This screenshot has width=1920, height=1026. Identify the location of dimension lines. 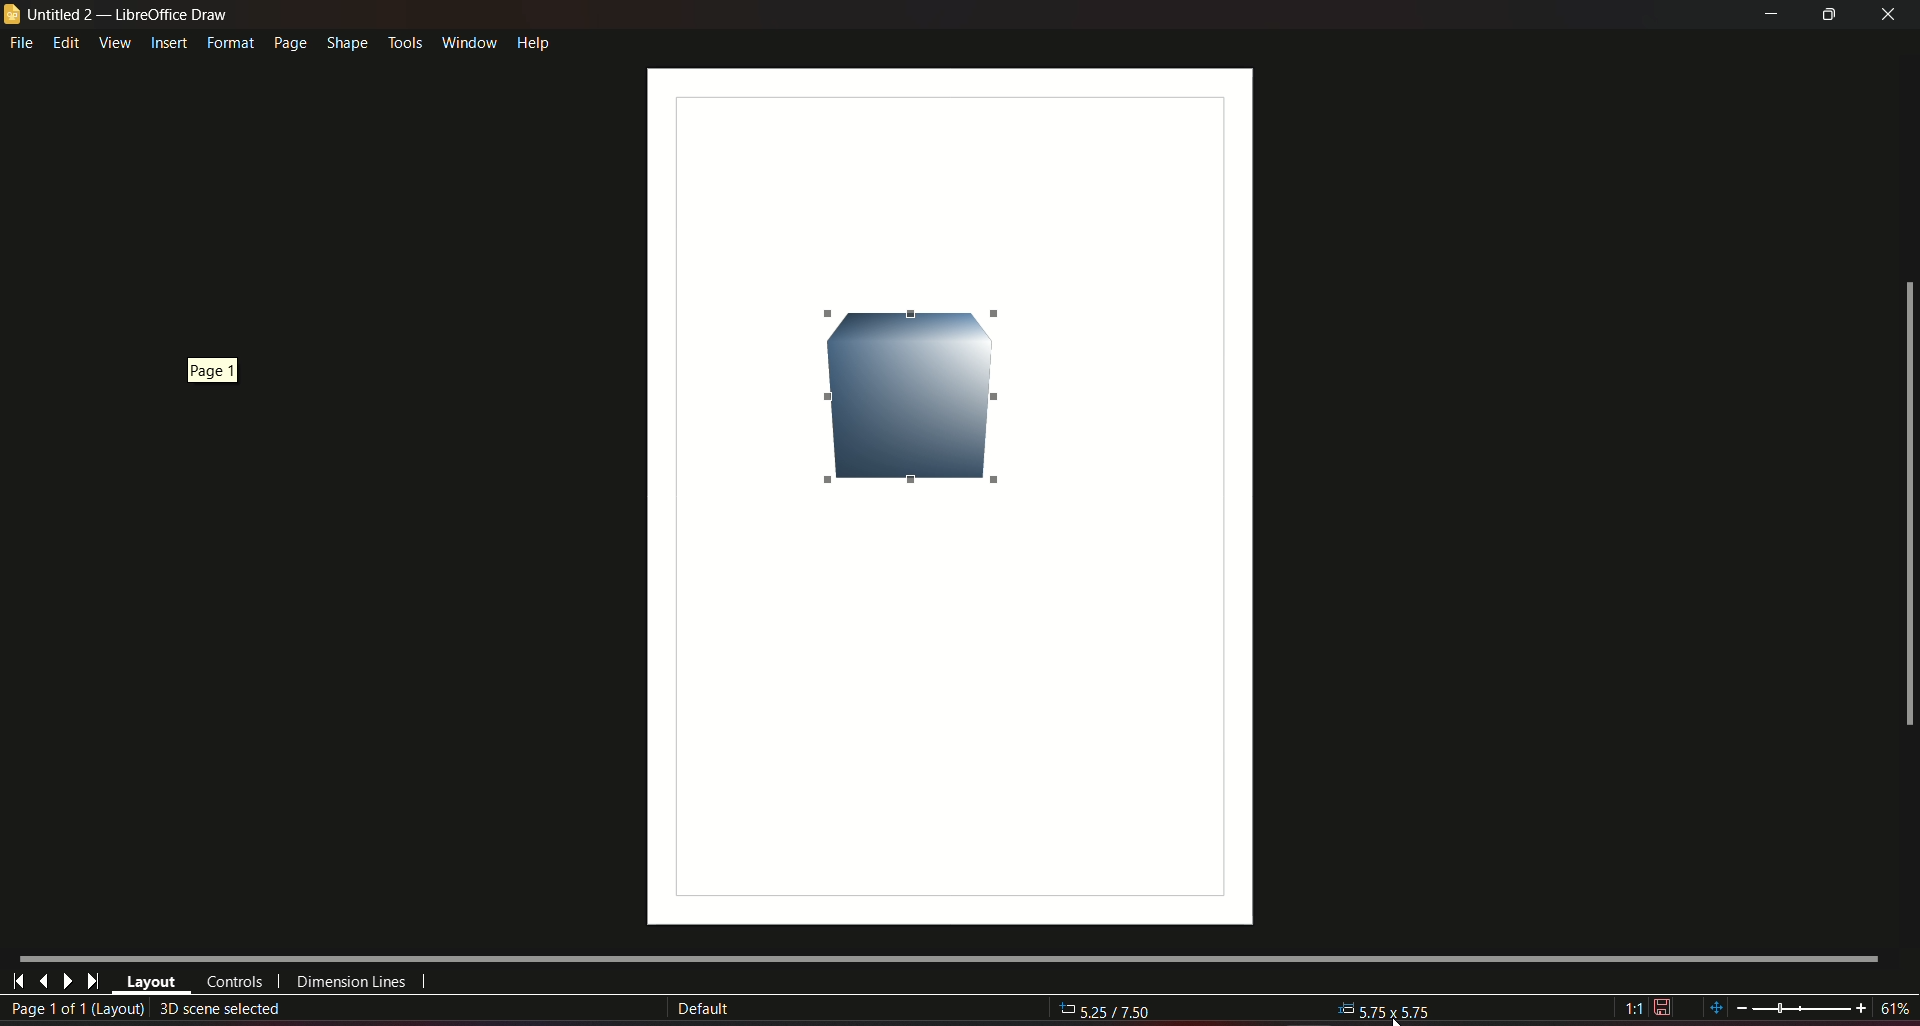
(352, 985).